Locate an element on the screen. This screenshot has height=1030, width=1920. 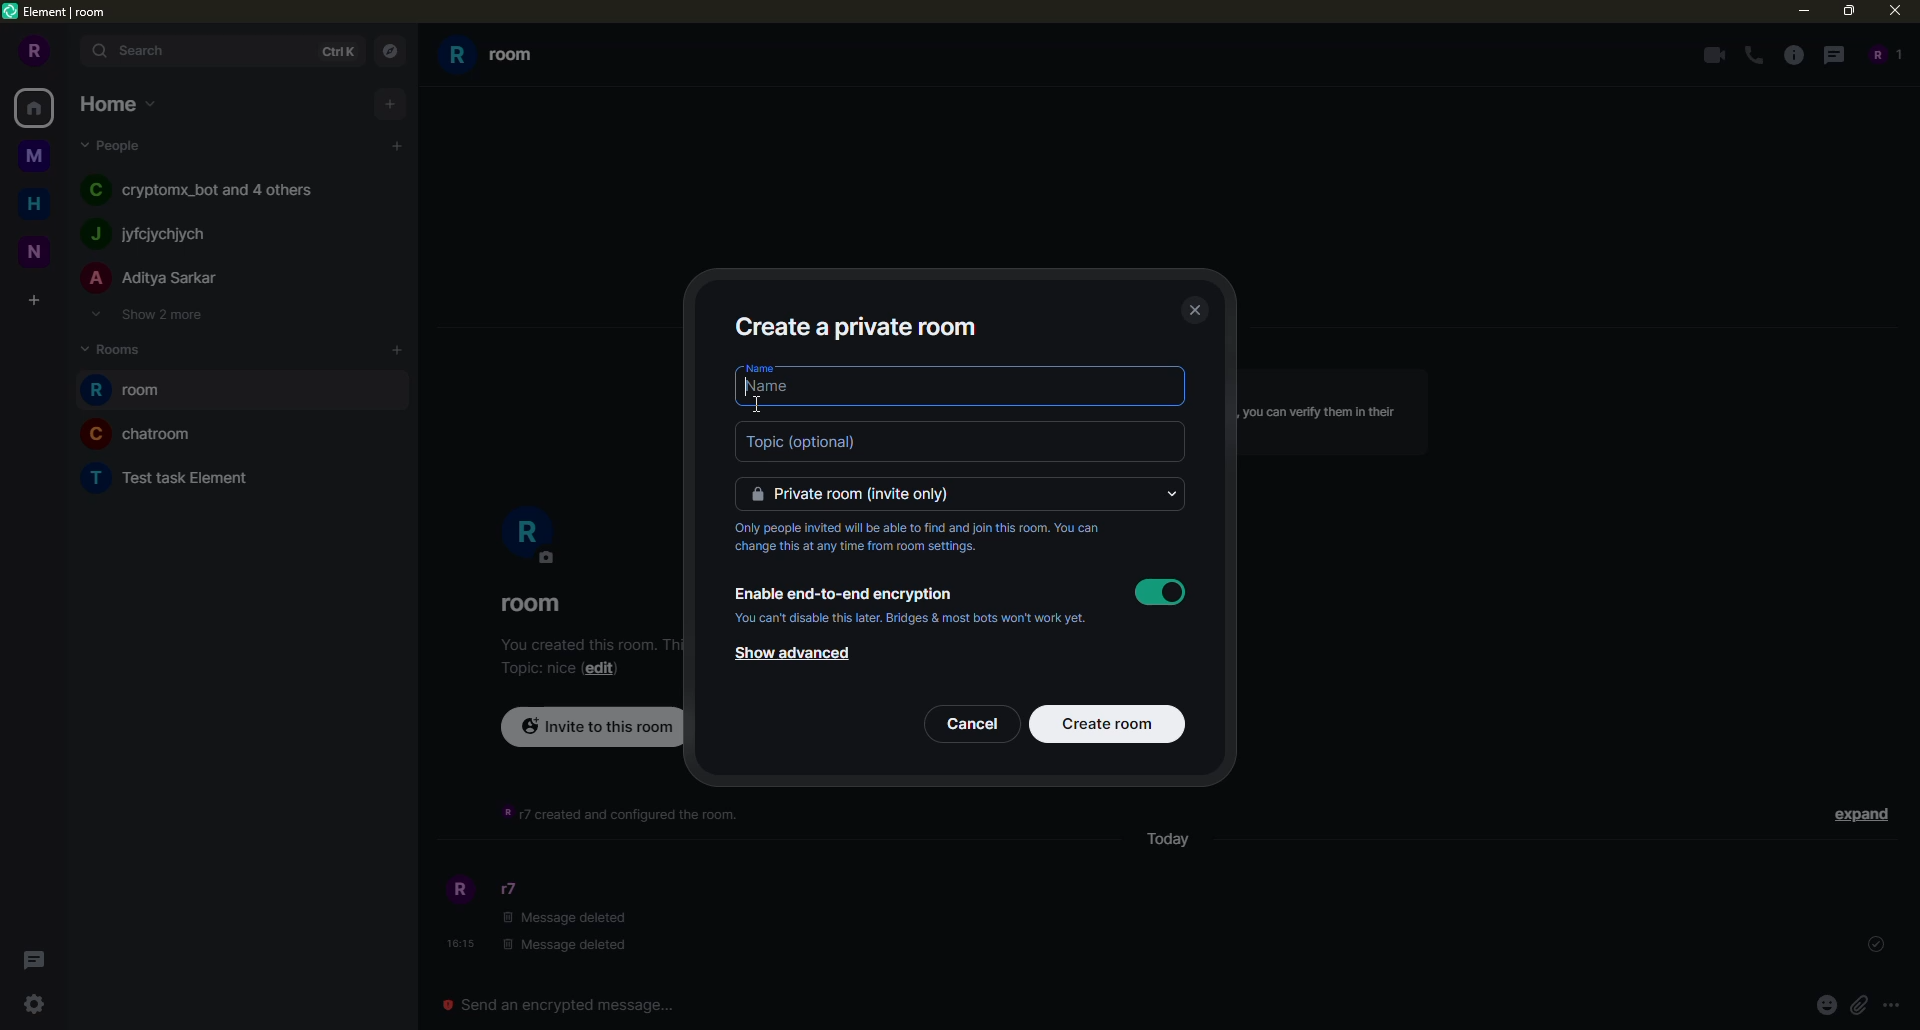
name is located at coordinates (762, 368).